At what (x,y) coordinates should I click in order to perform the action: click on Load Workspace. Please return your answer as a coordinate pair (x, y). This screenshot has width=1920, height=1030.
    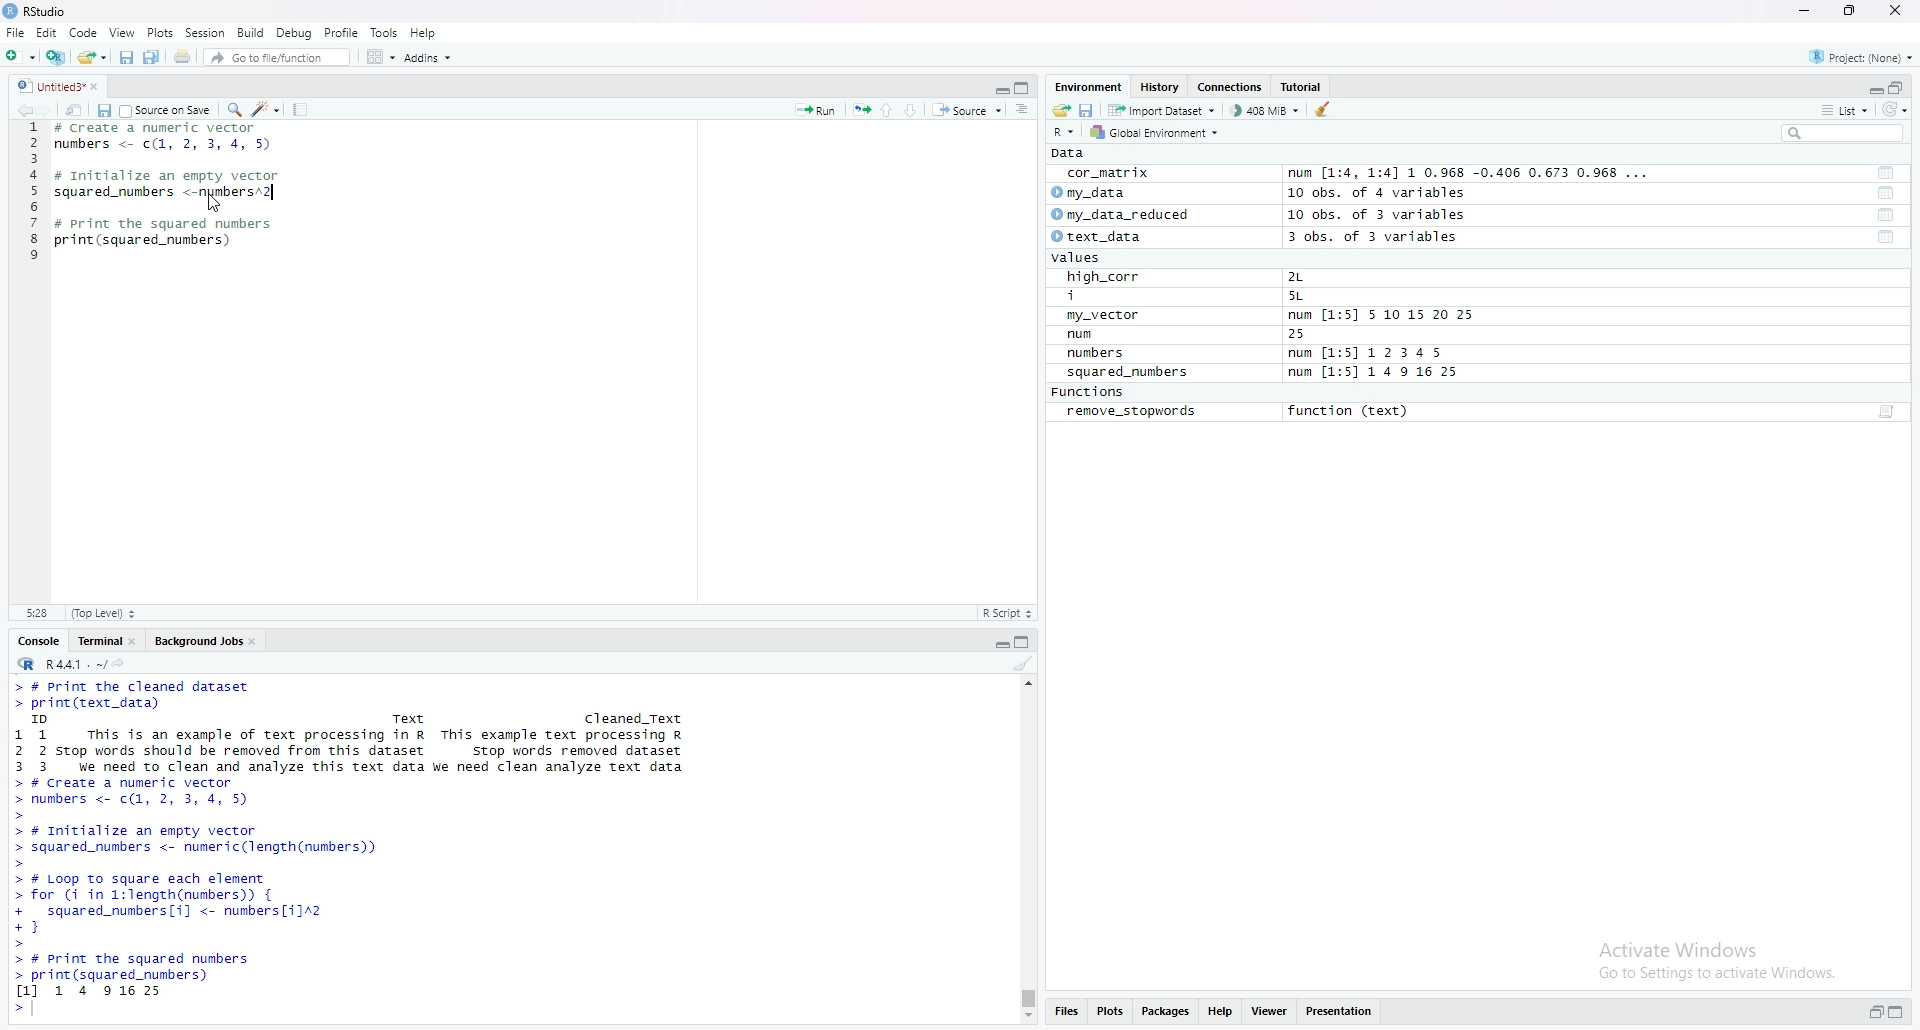
    Looking at the image, I should click on (1061, 108).